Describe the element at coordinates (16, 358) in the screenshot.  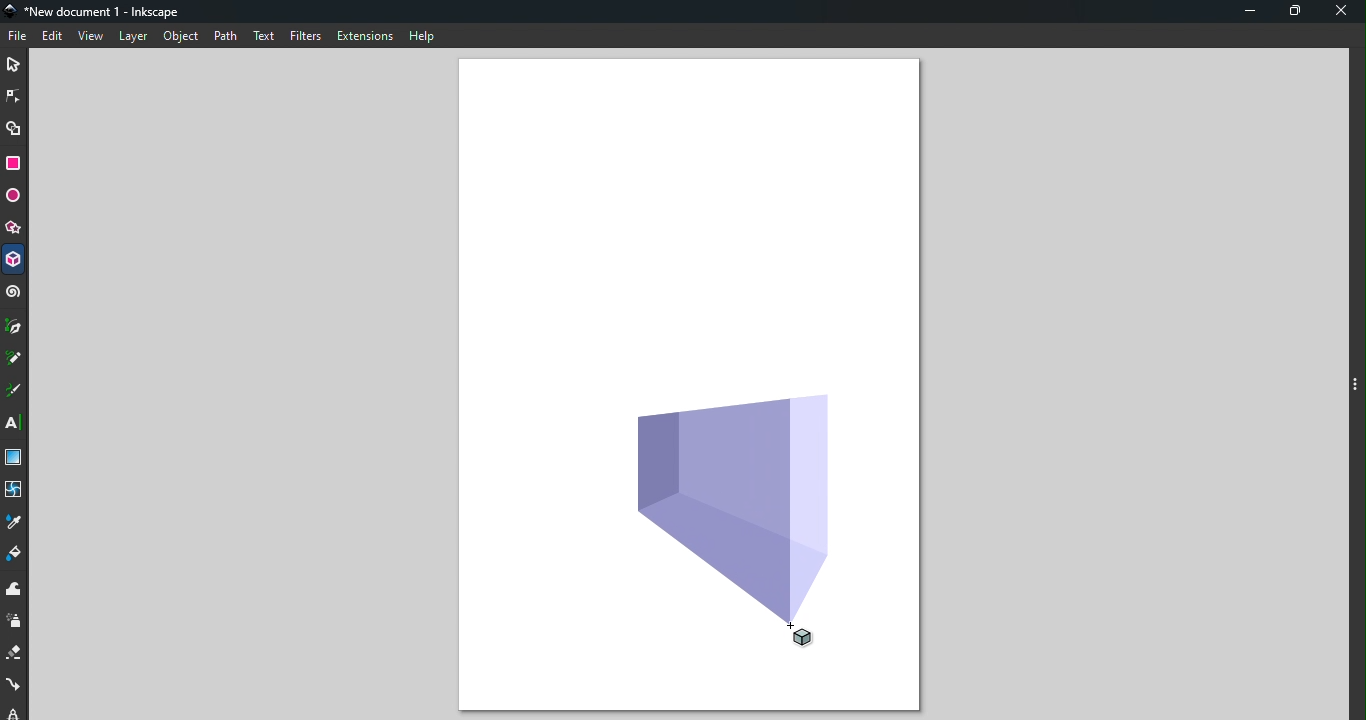
I see `Pencil tool` at that location.